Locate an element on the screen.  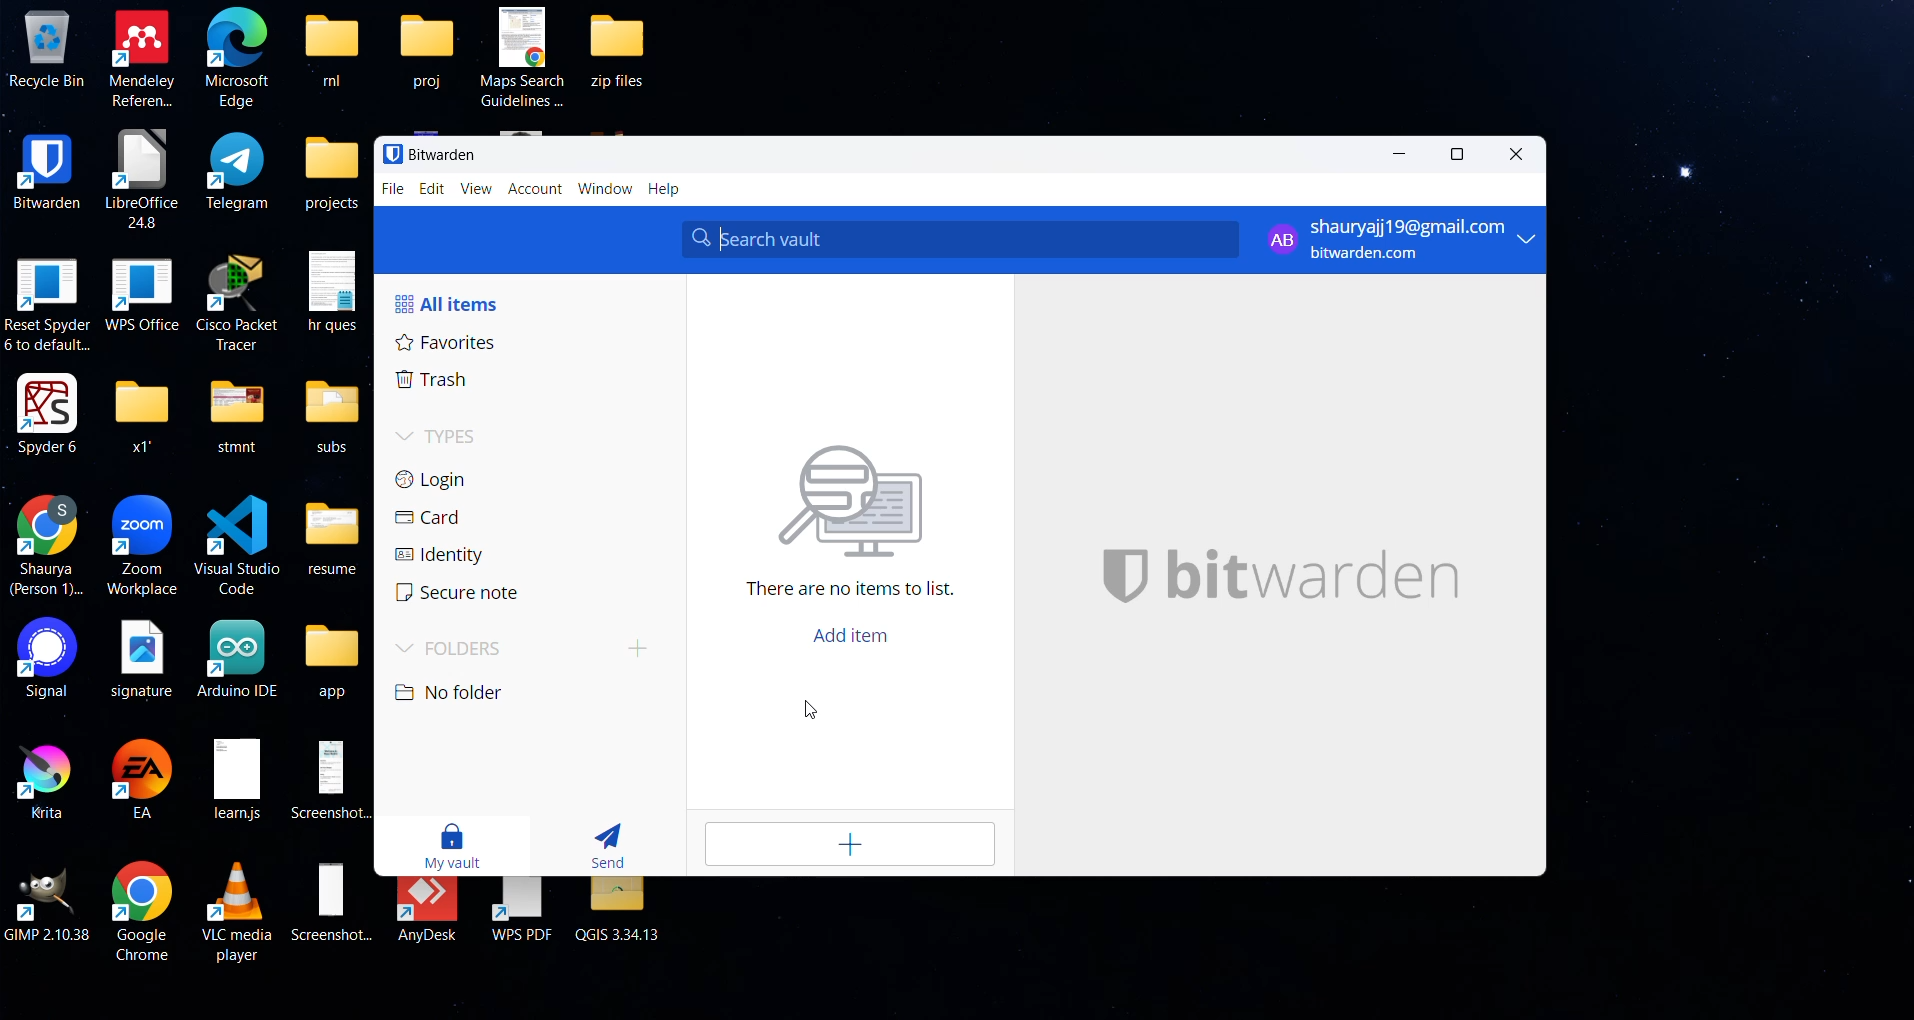
Mendeley Referen... is located at coordinates (143, 57).